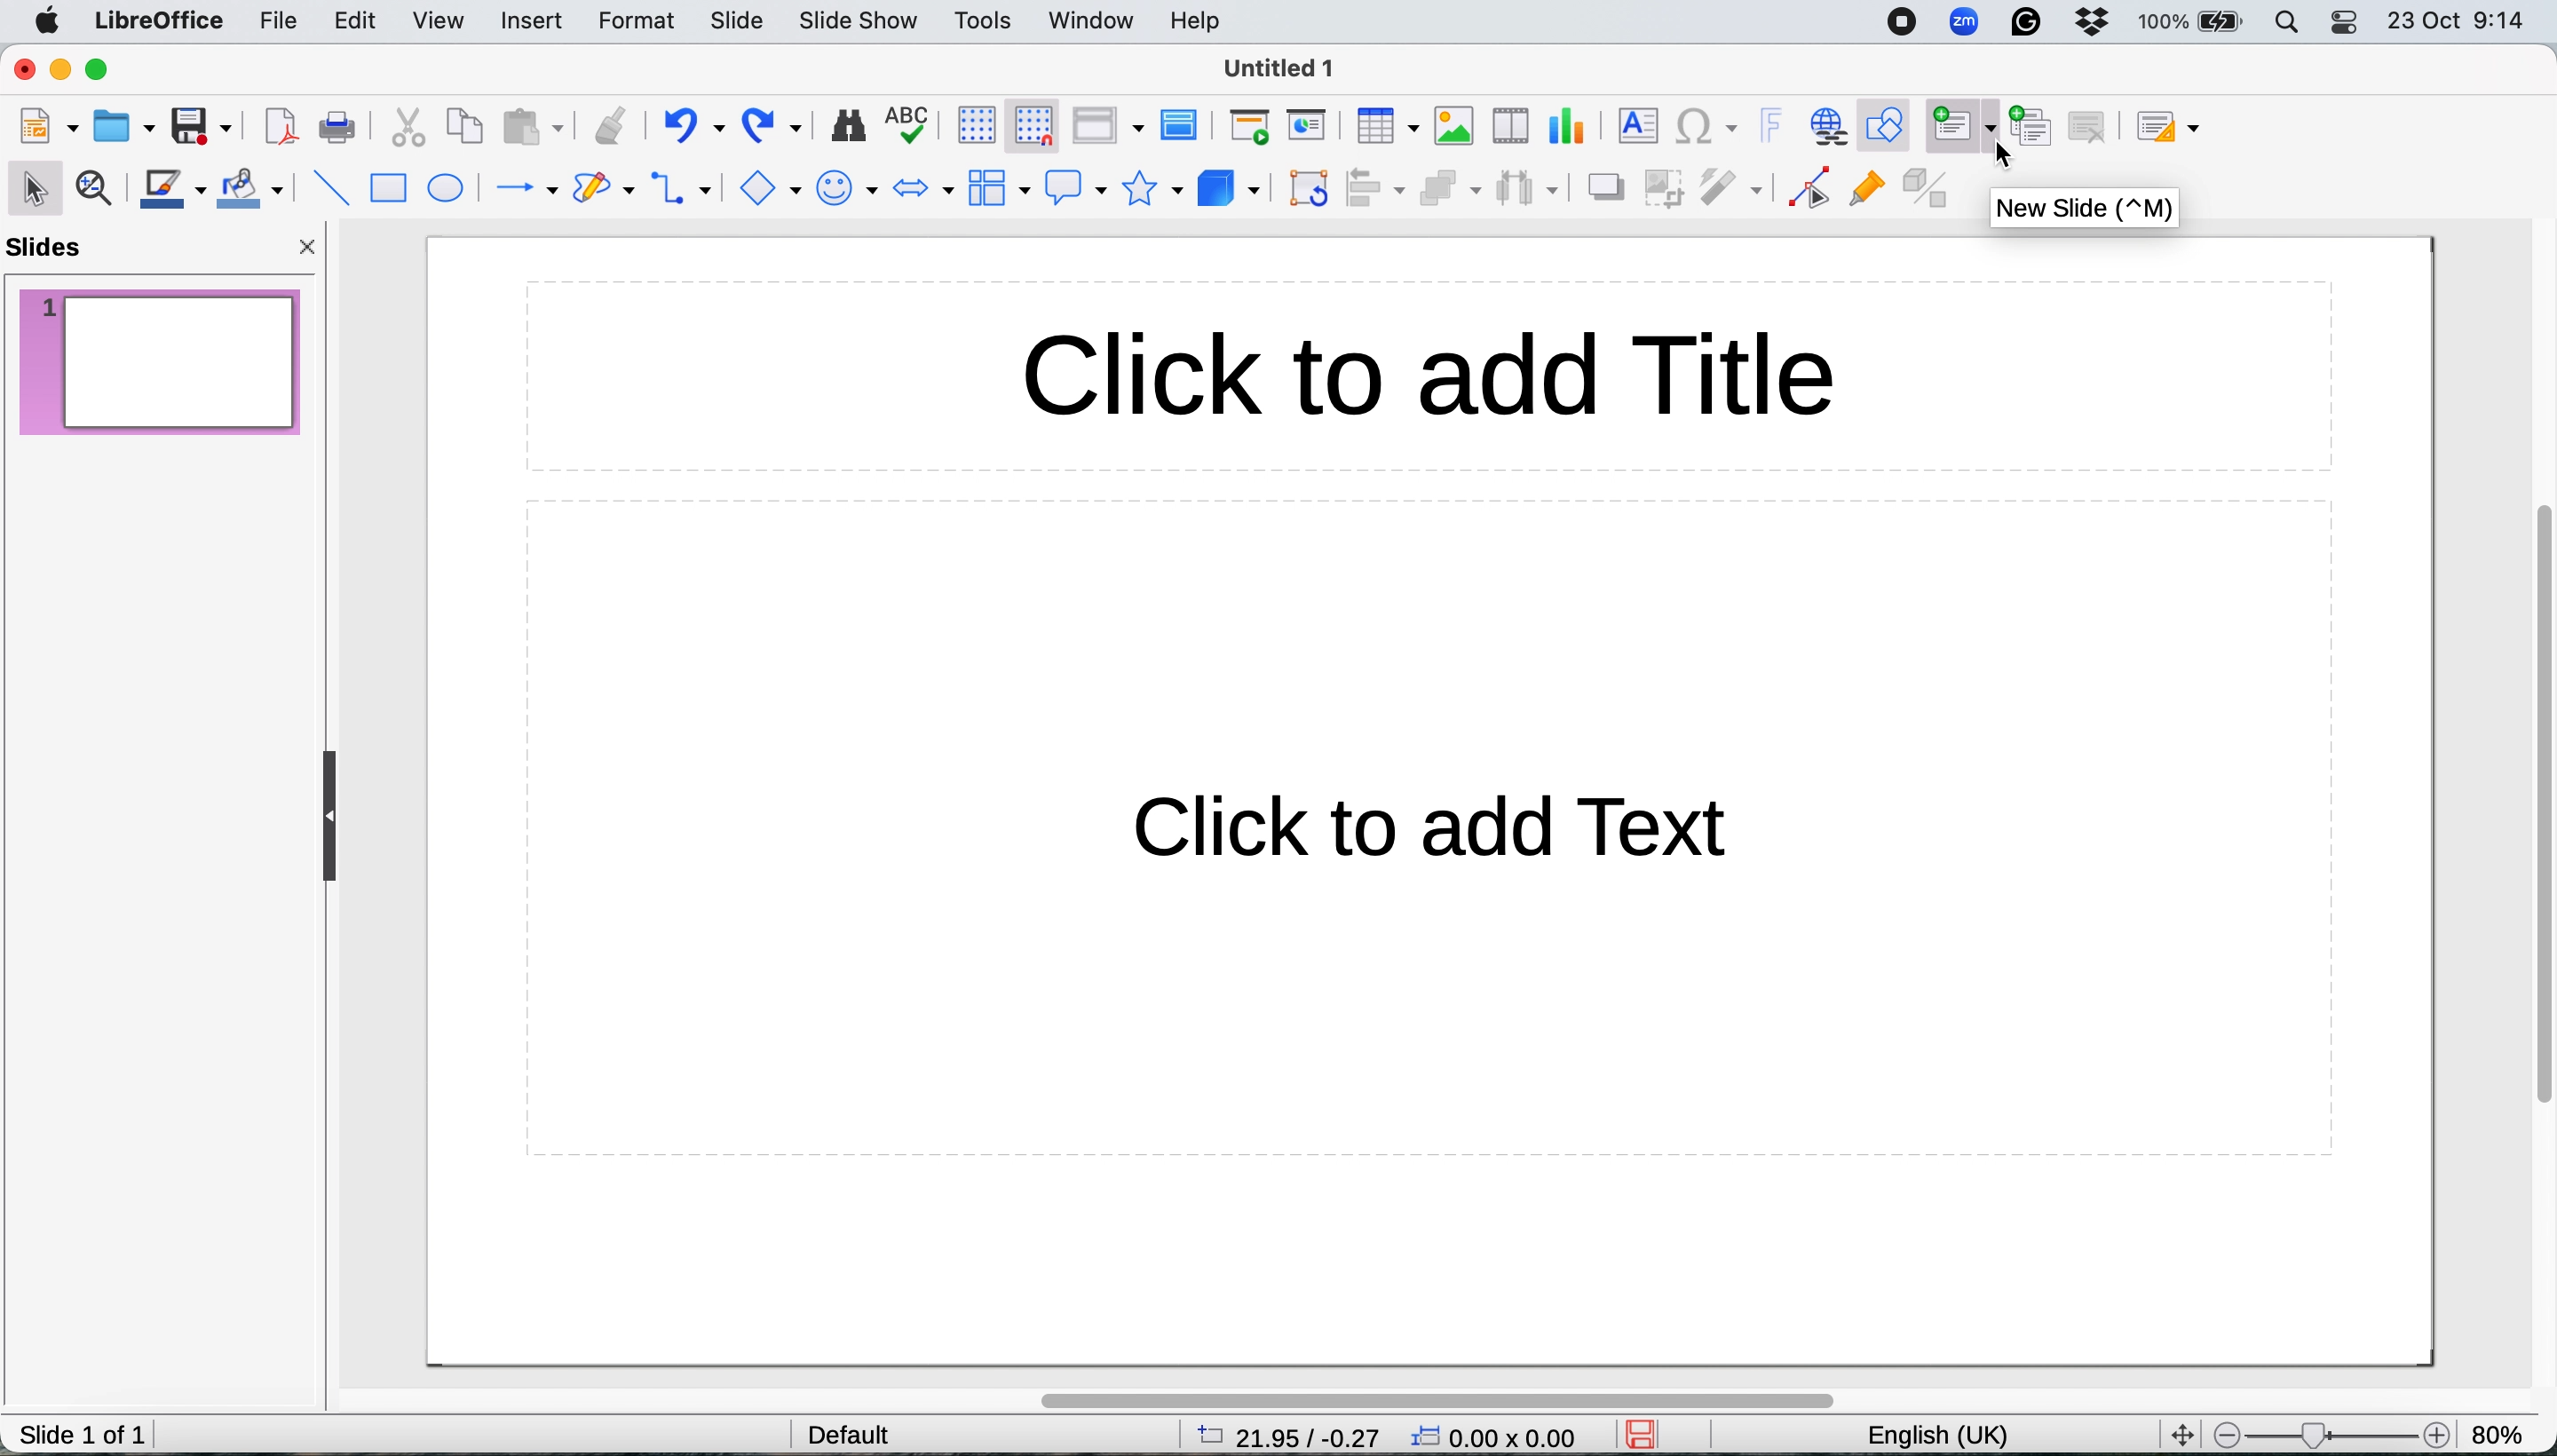 The height and width of the screenshot is (1456, 2557). I want to click on undo, so click(693, 127).